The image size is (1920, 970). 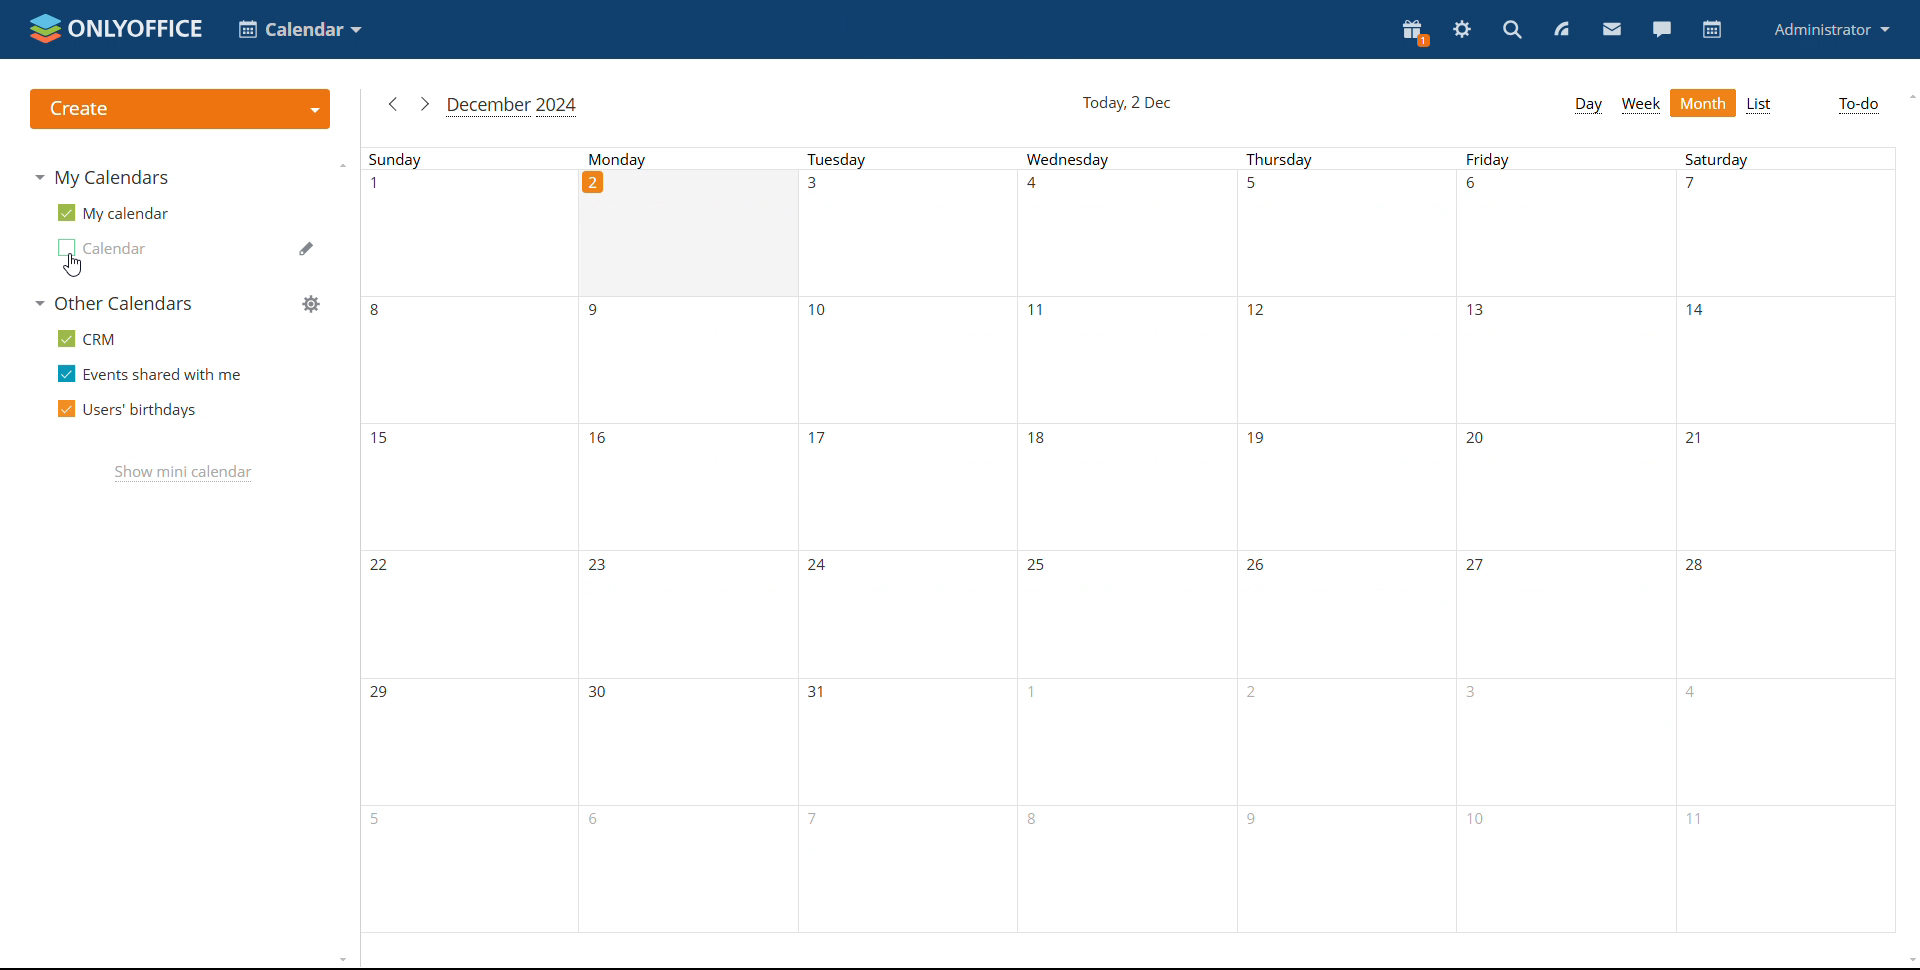 What do you see at coordinates (1785, 360) in the screenshot?
I see `14` at bounding box center [1785, 360].